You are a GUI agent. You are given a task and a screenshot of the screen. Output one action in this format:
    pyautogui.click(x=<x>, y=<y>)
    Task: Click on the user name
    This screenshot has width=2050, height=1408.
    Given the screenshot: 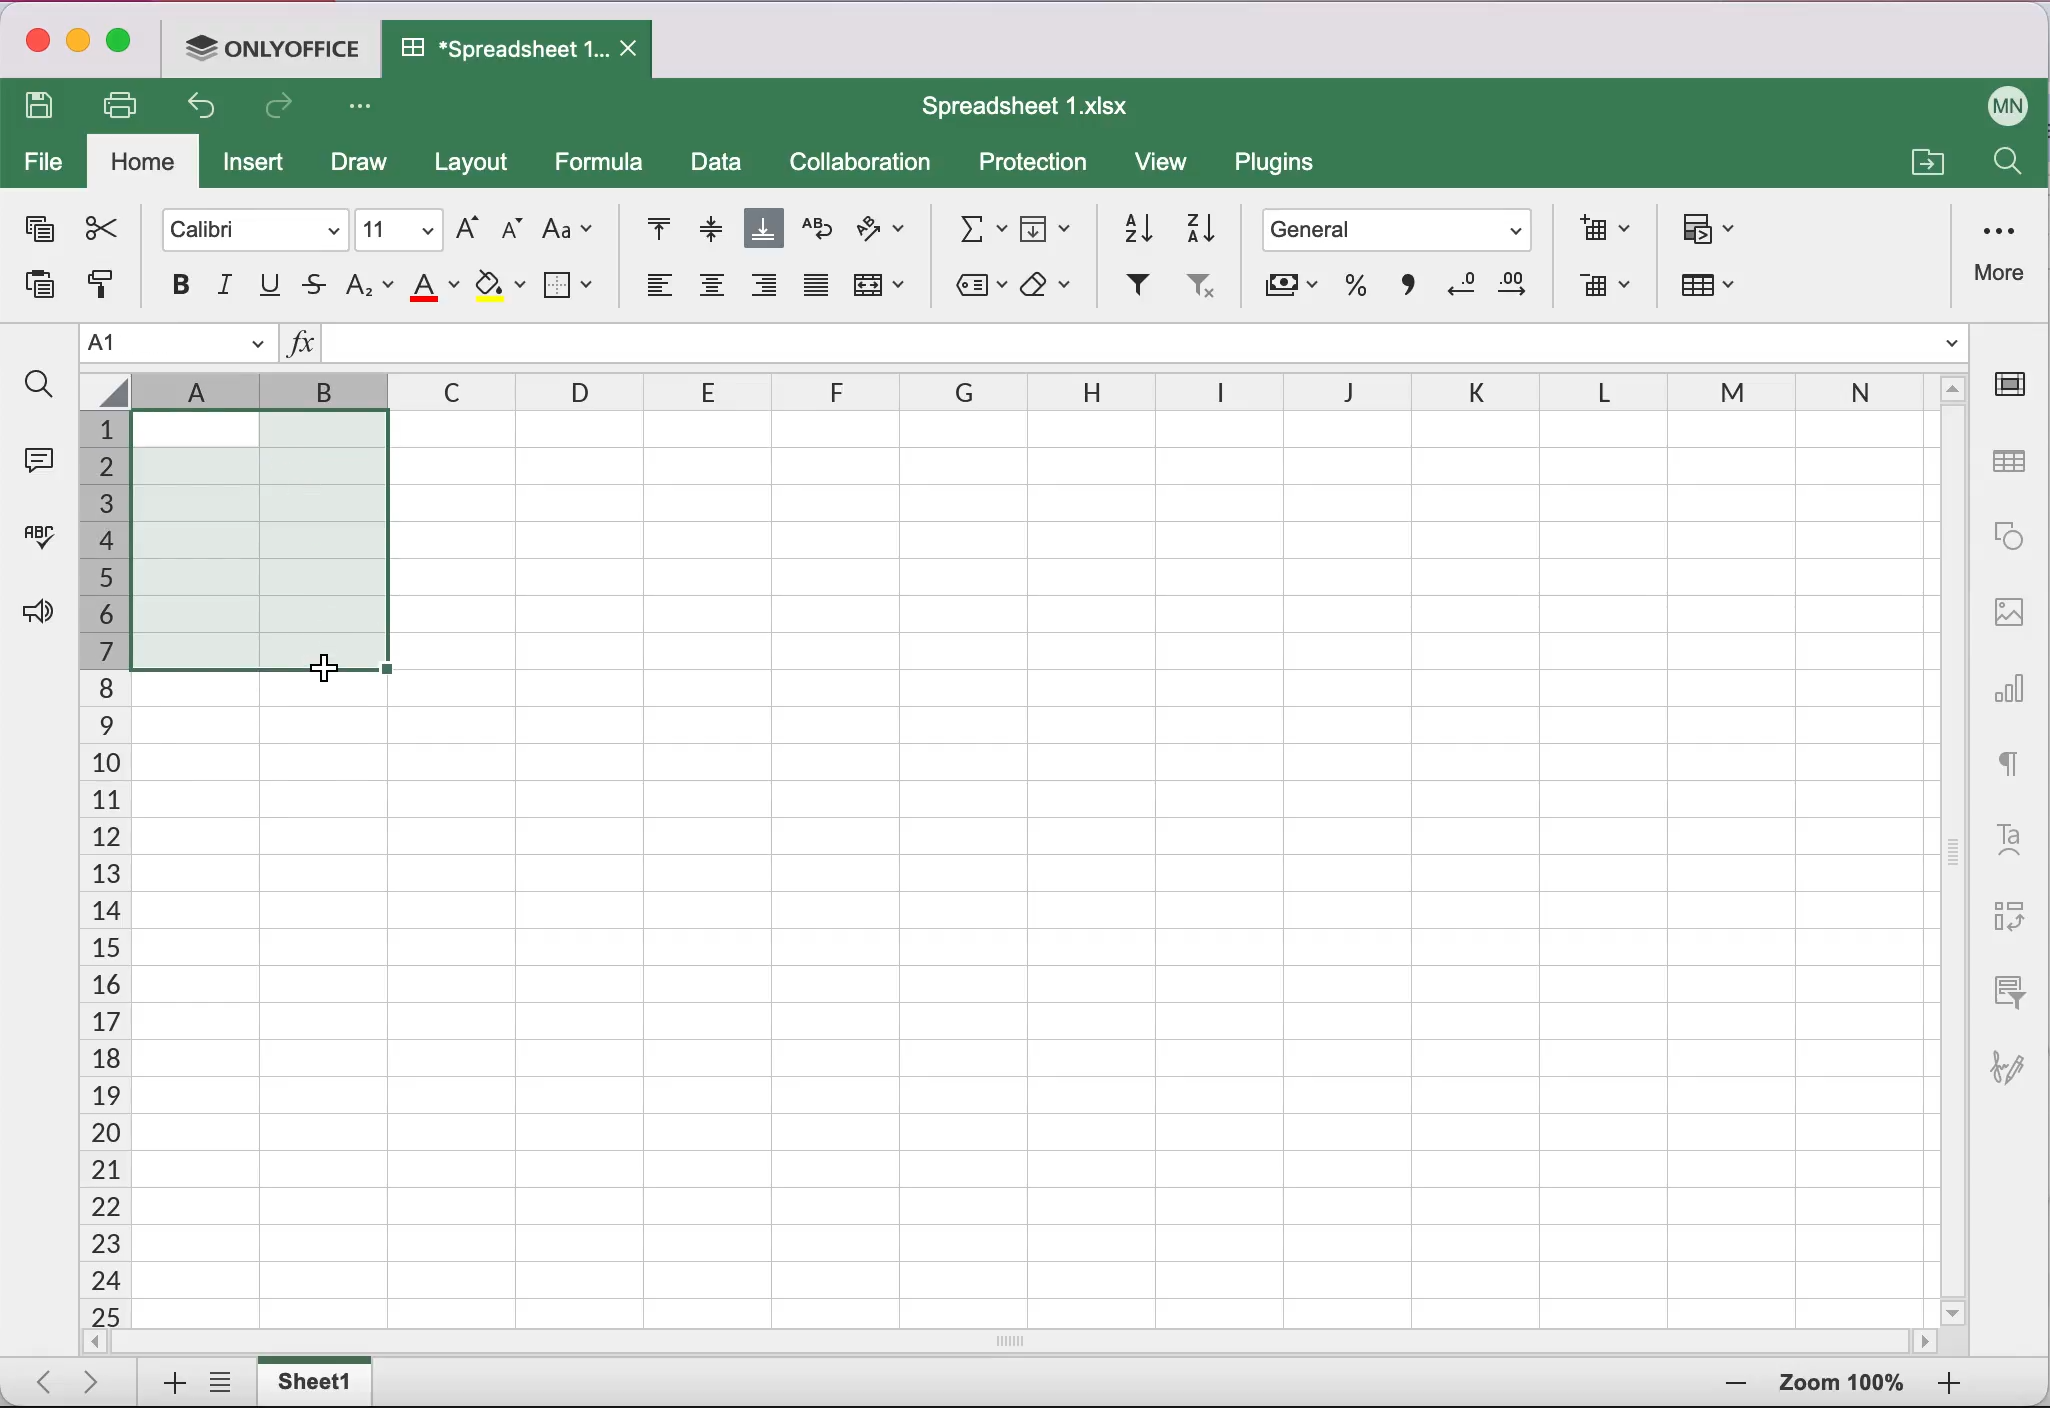 What is the action you would take?
    pyautogui.click(x=2009, y=102)
    